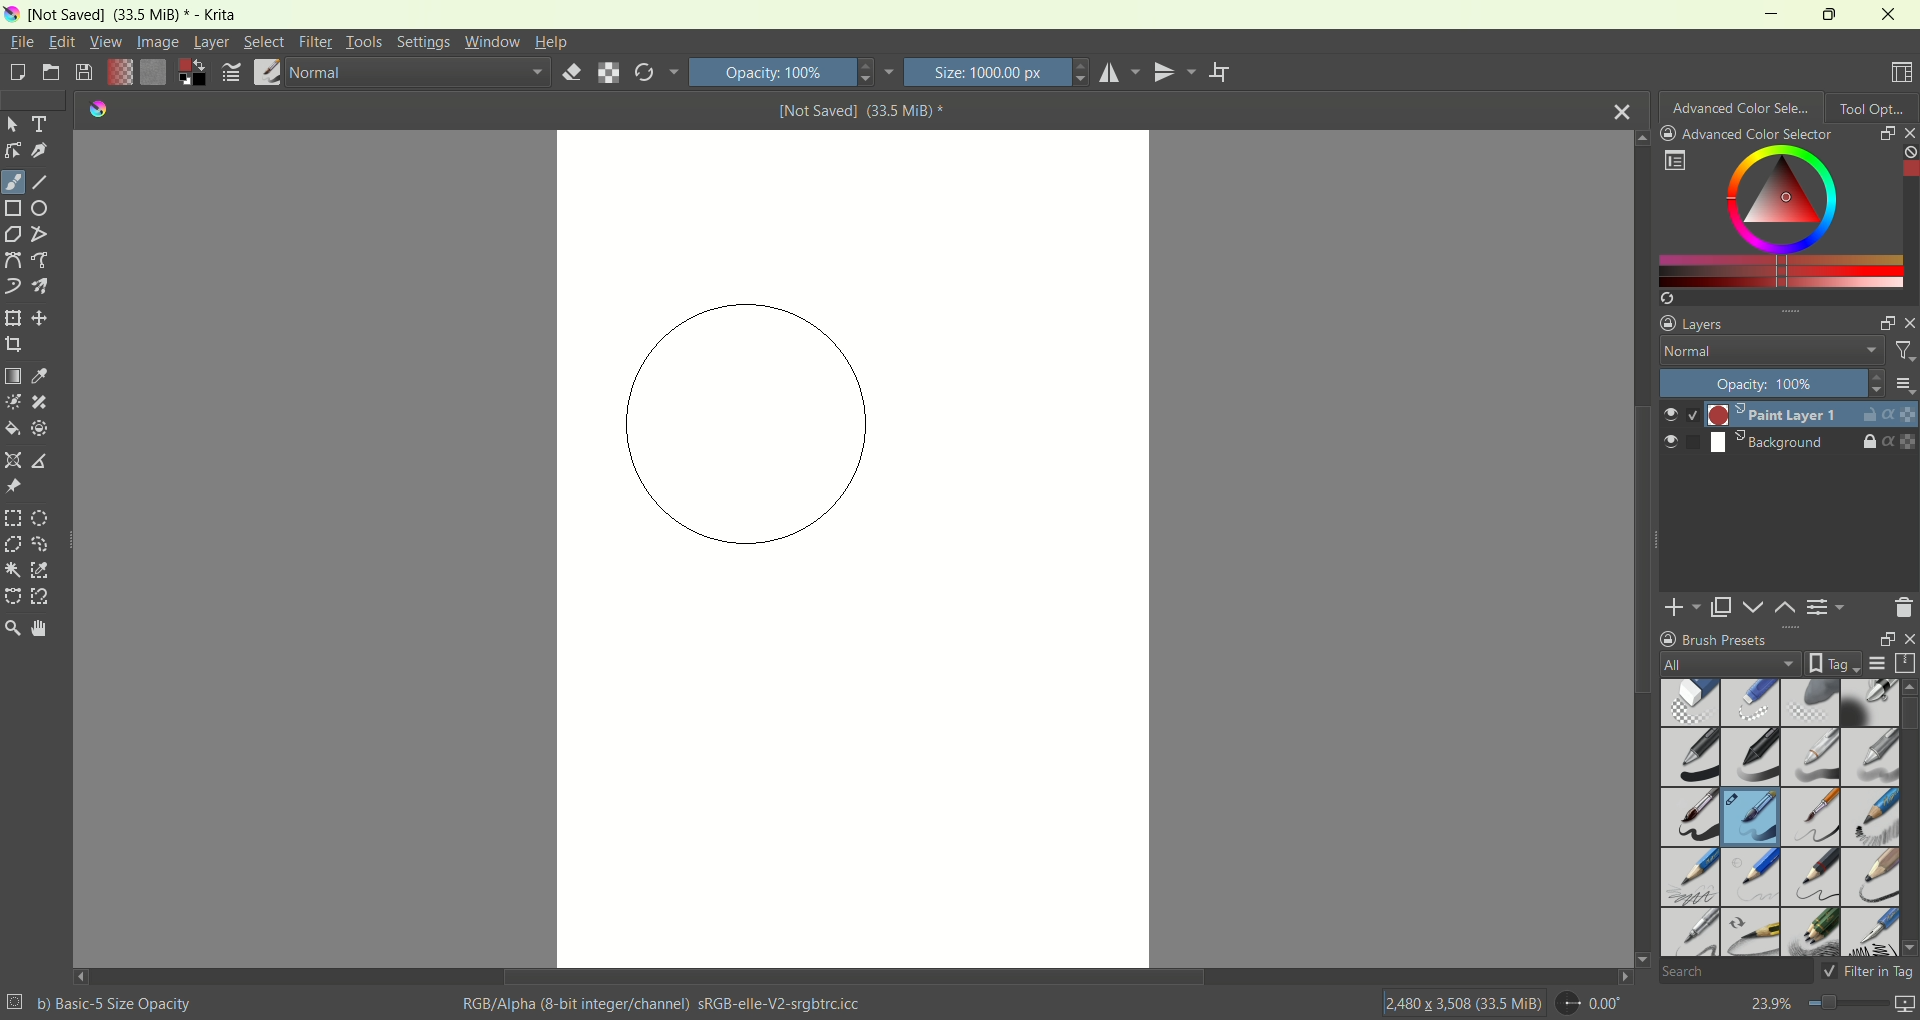 Image resolution: width=1920 pixels, height=1020 pixels. I want to click on preserve alpha, so click(609, 74).